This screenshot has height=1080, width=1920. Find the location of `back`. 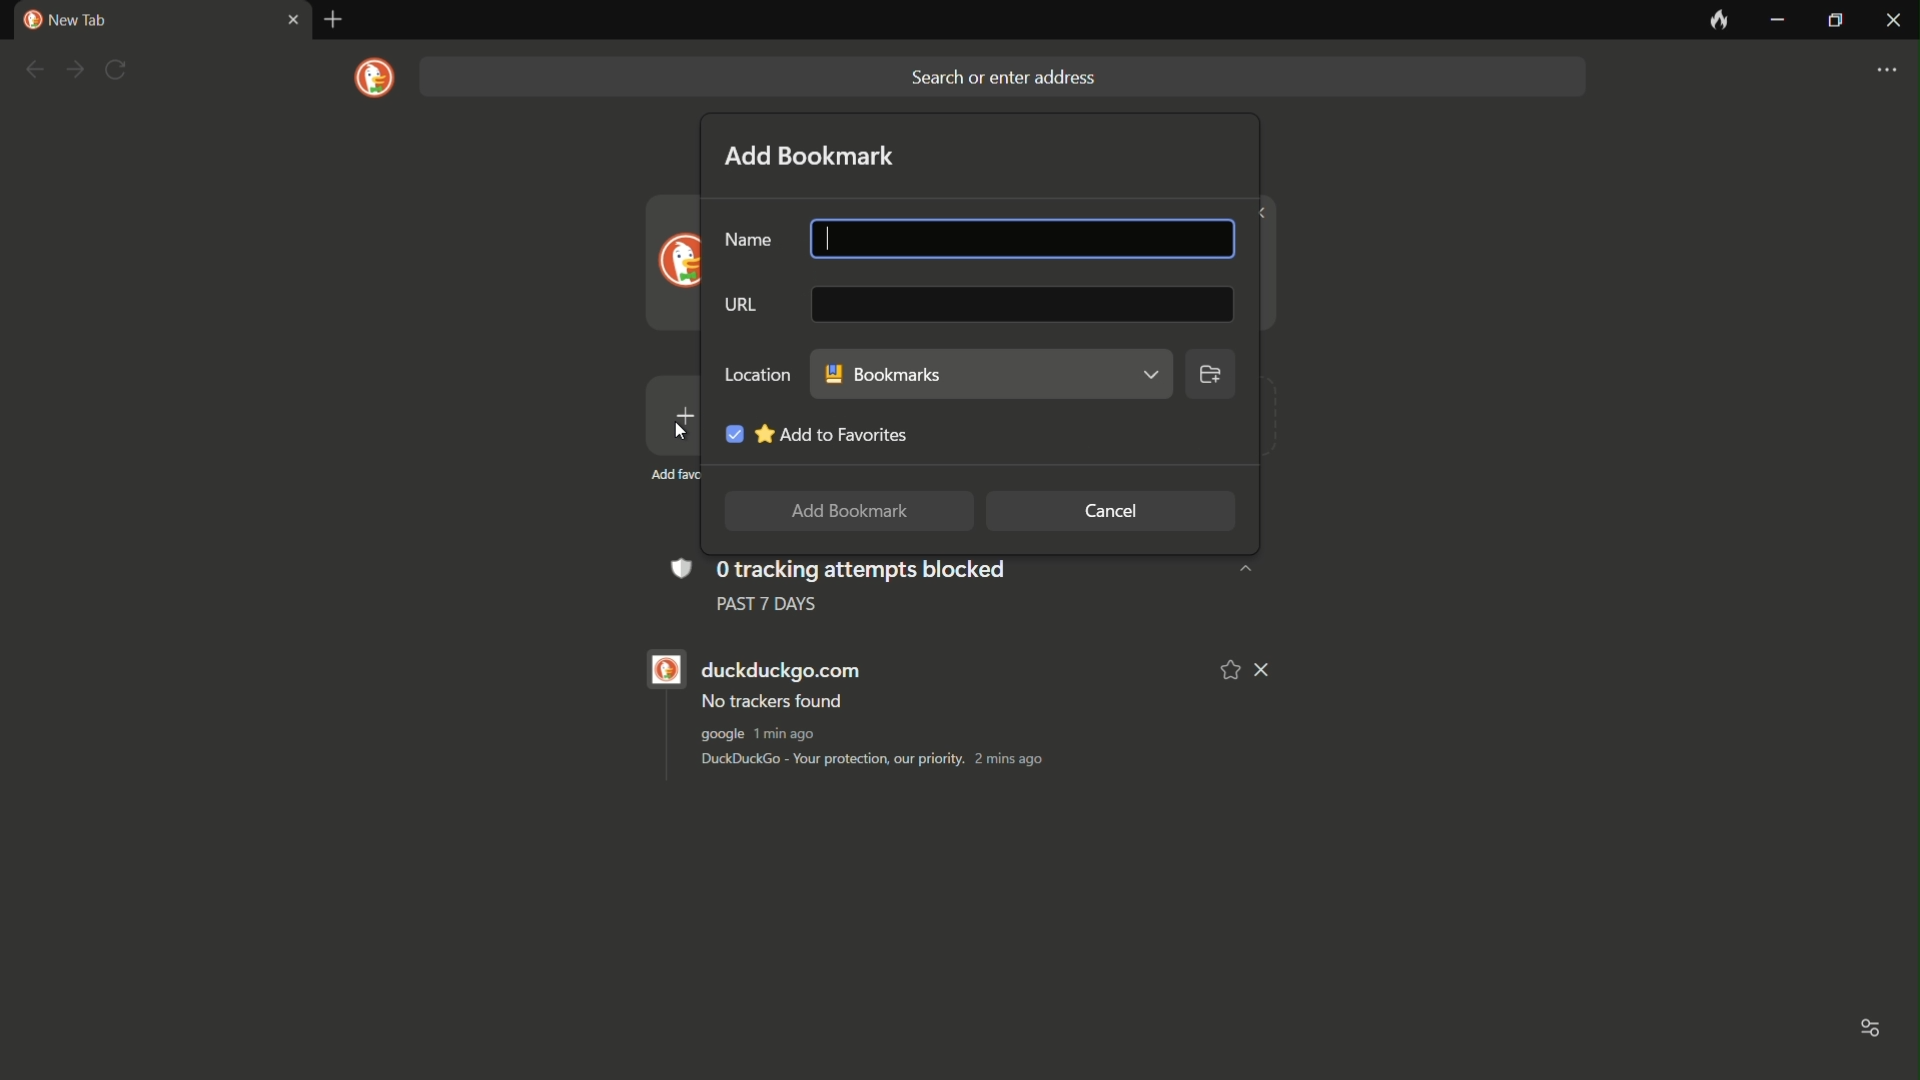

back is located at coordinates (33, 70).